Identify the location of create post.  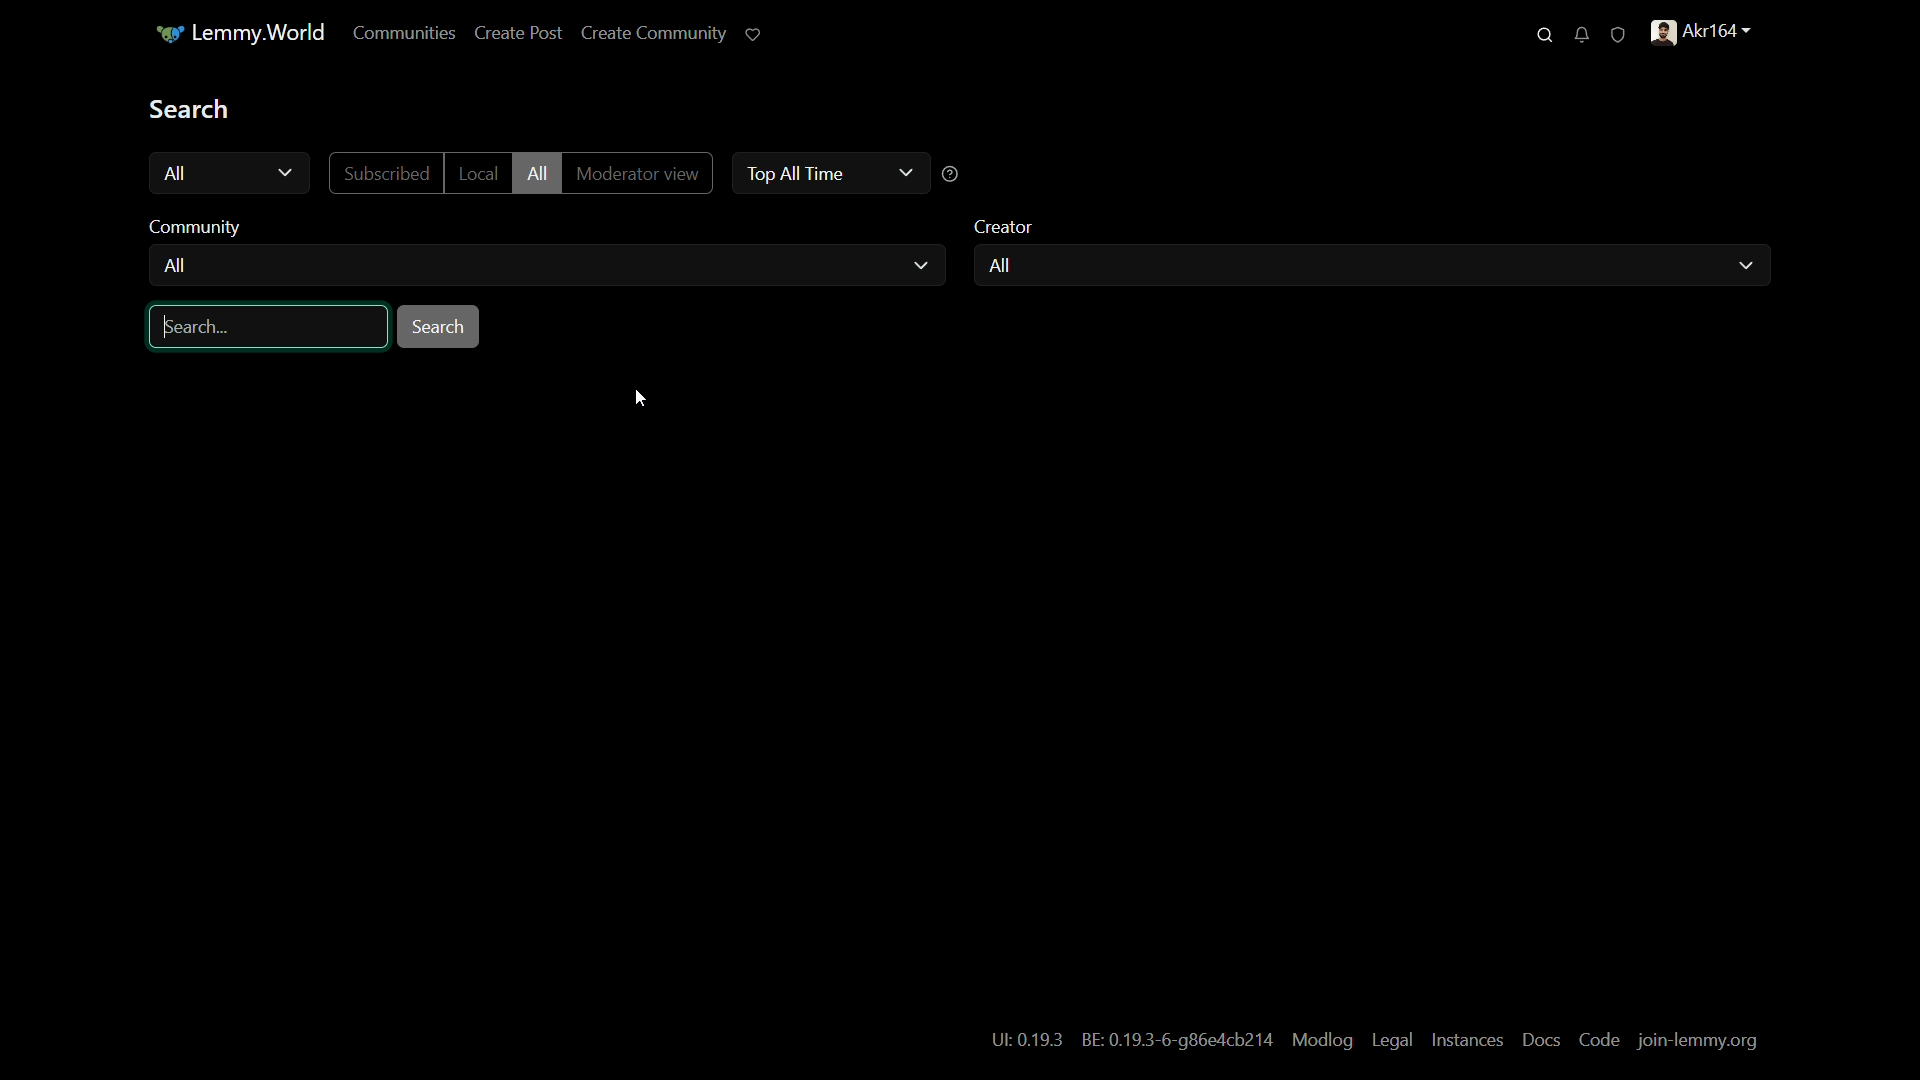
(519, 34).